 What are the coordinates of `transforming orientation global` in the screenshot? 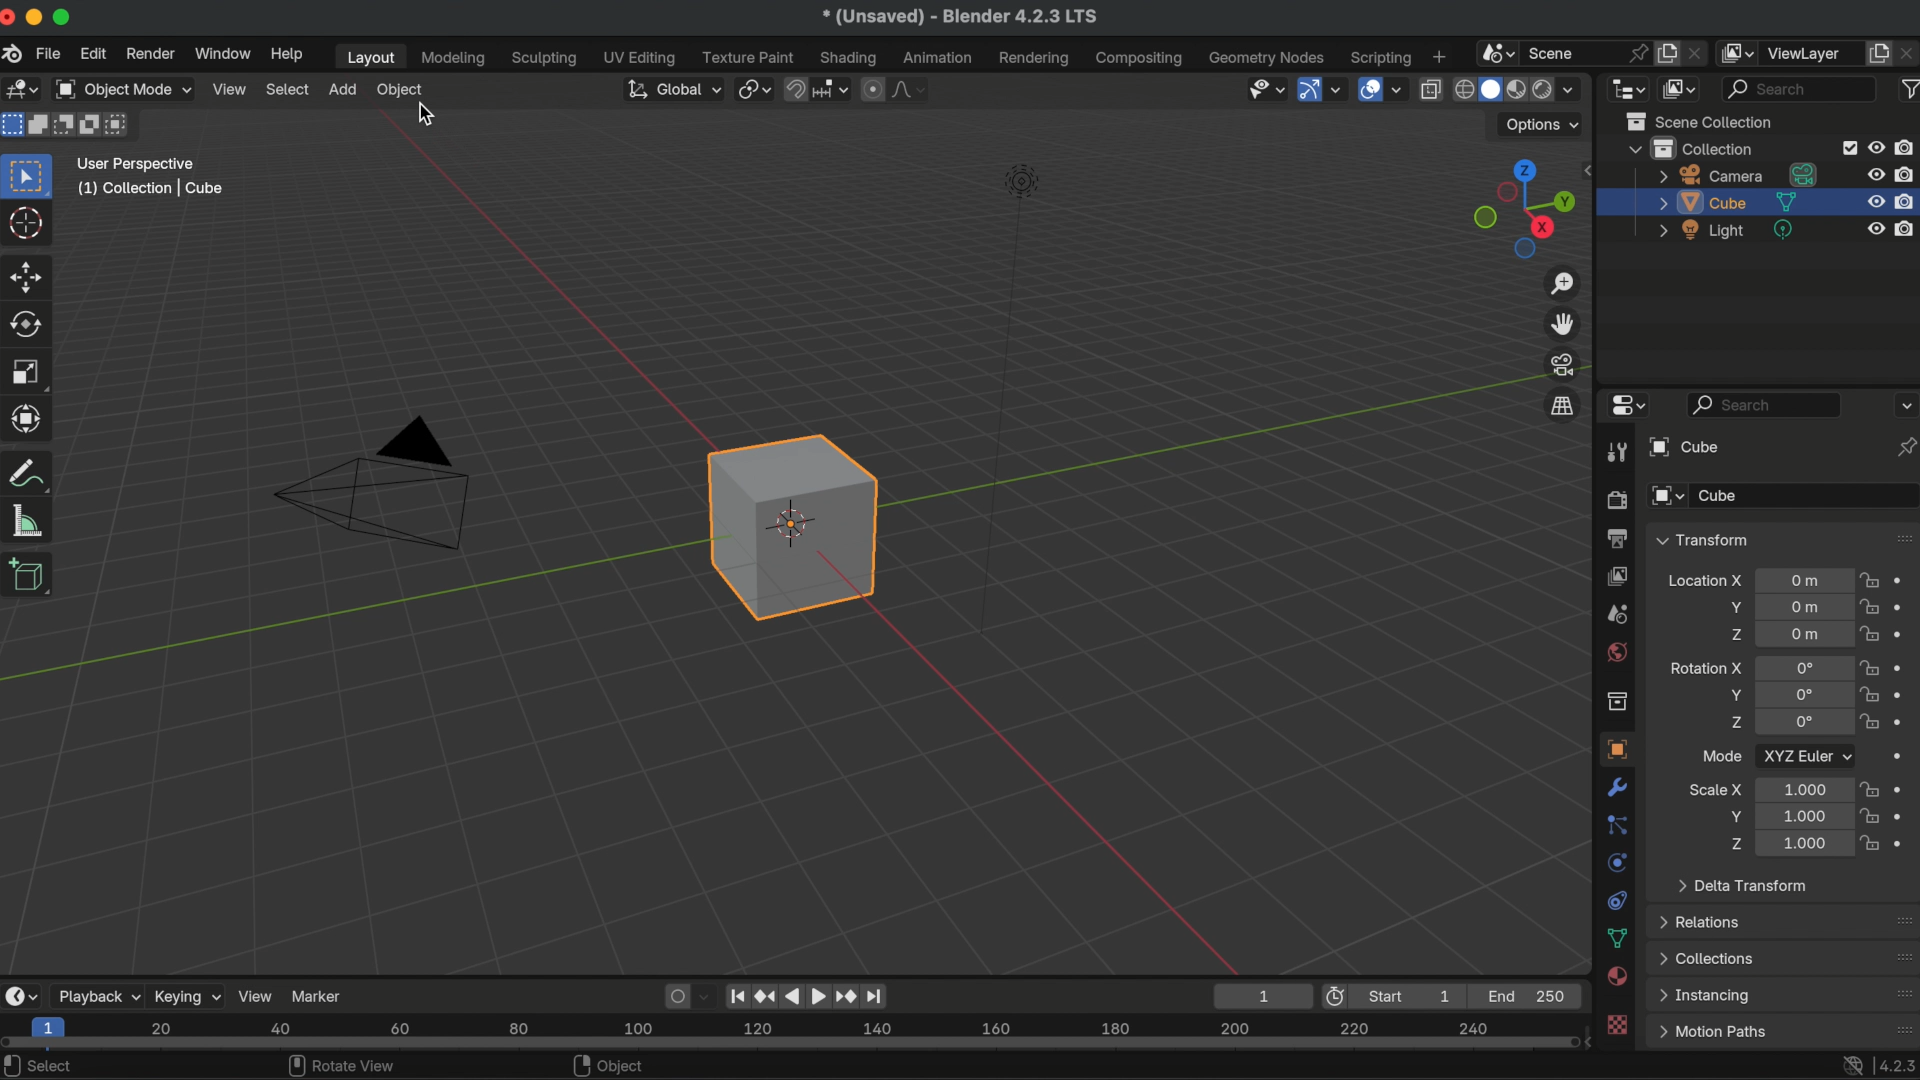 It's located at (671, 89).